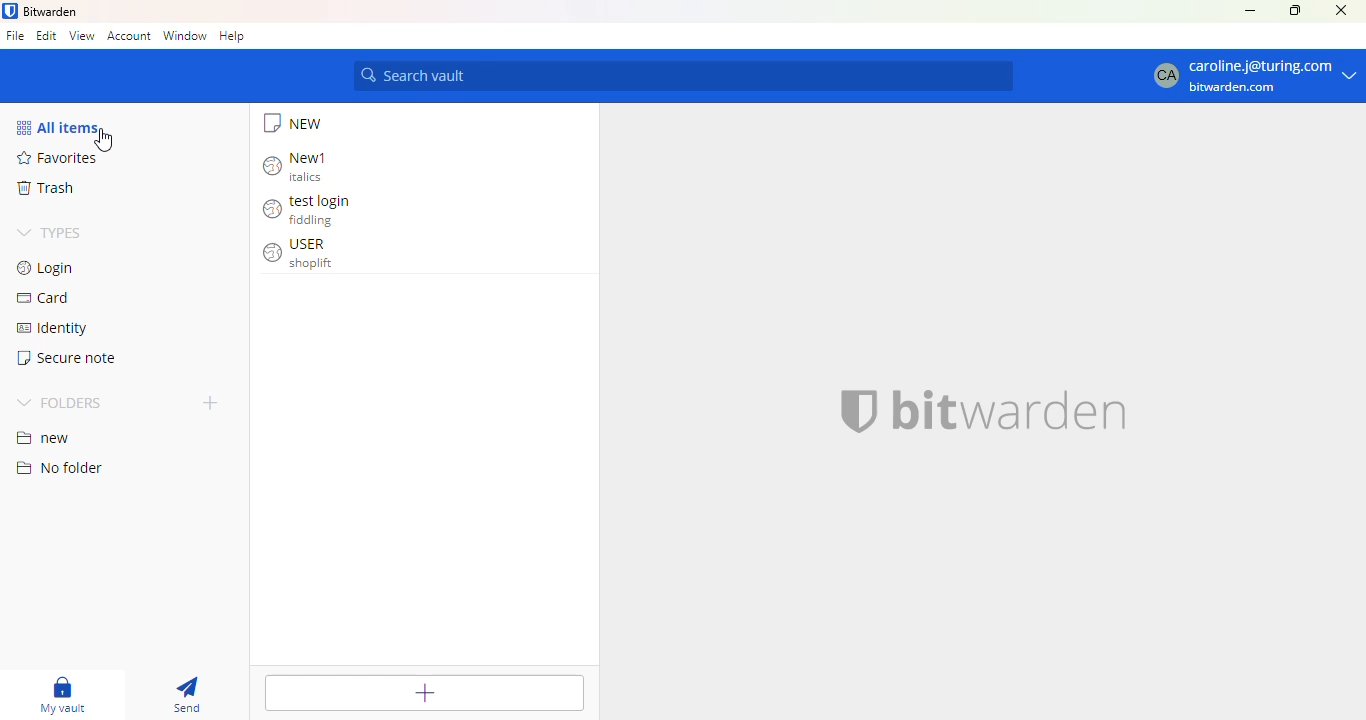 This screenshot has width=1366, height=720. Describe the element at coordinates (15, 35) in the screenshot. I see `file` at that location.